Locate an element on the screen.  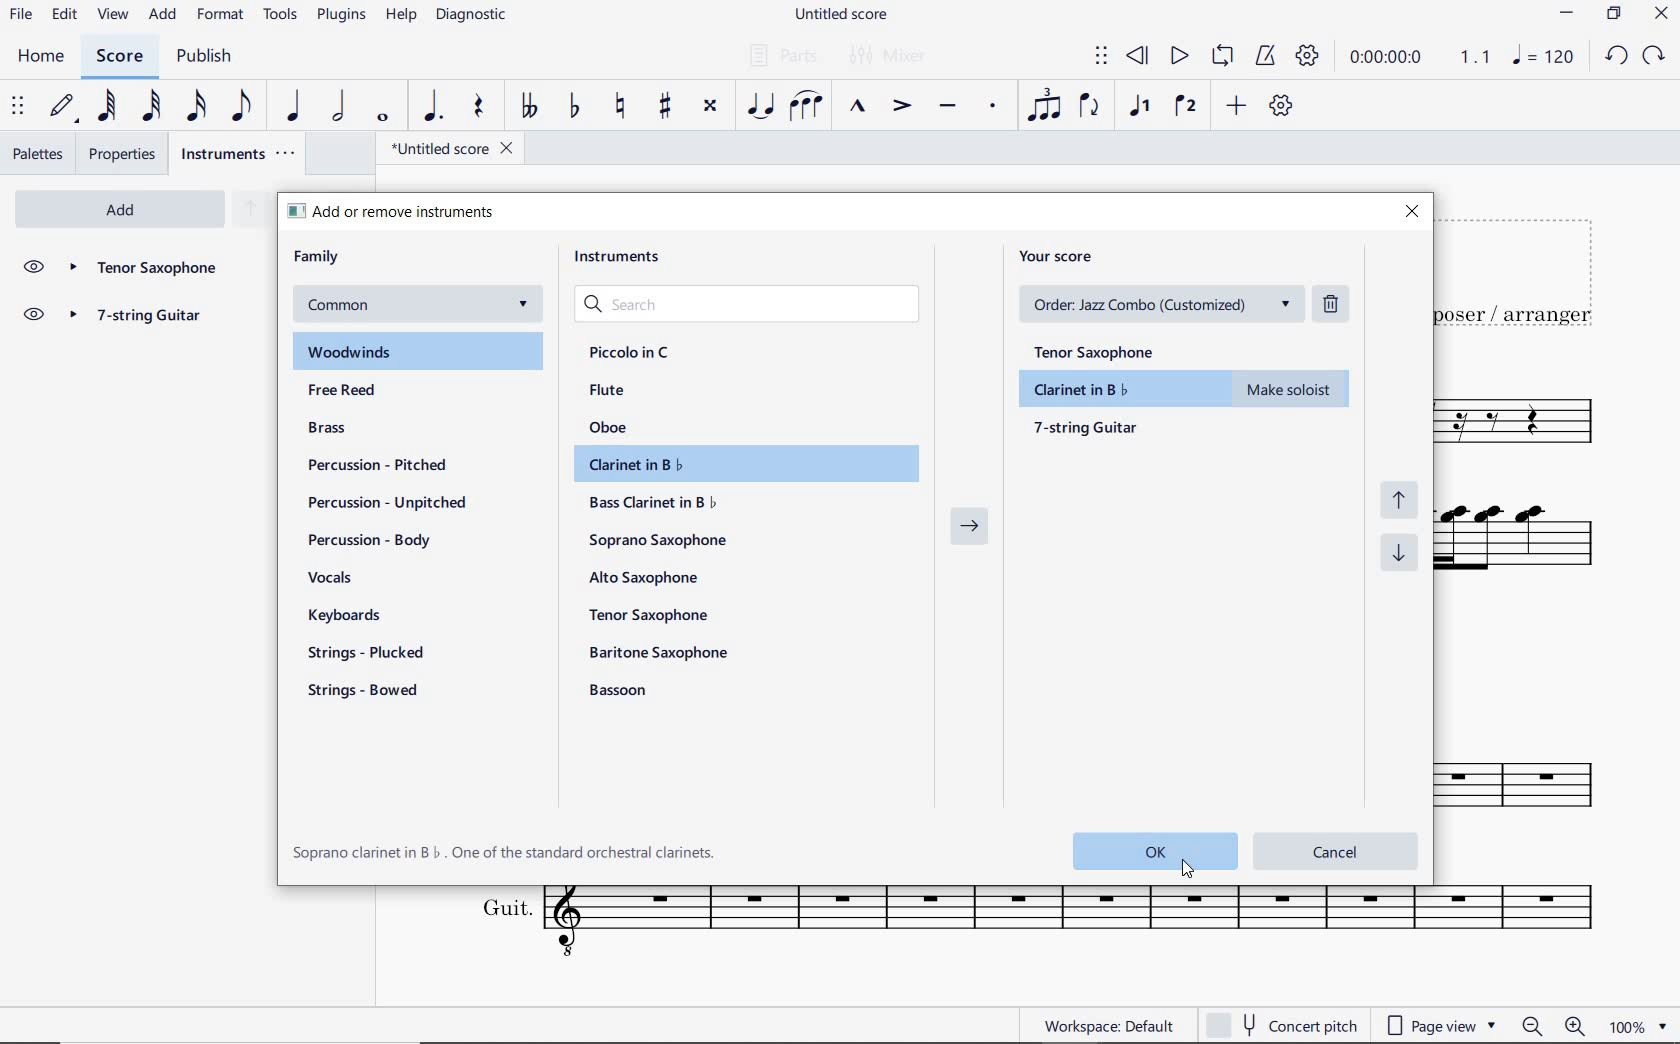
TITLE is located at coordinates (1525, 271).